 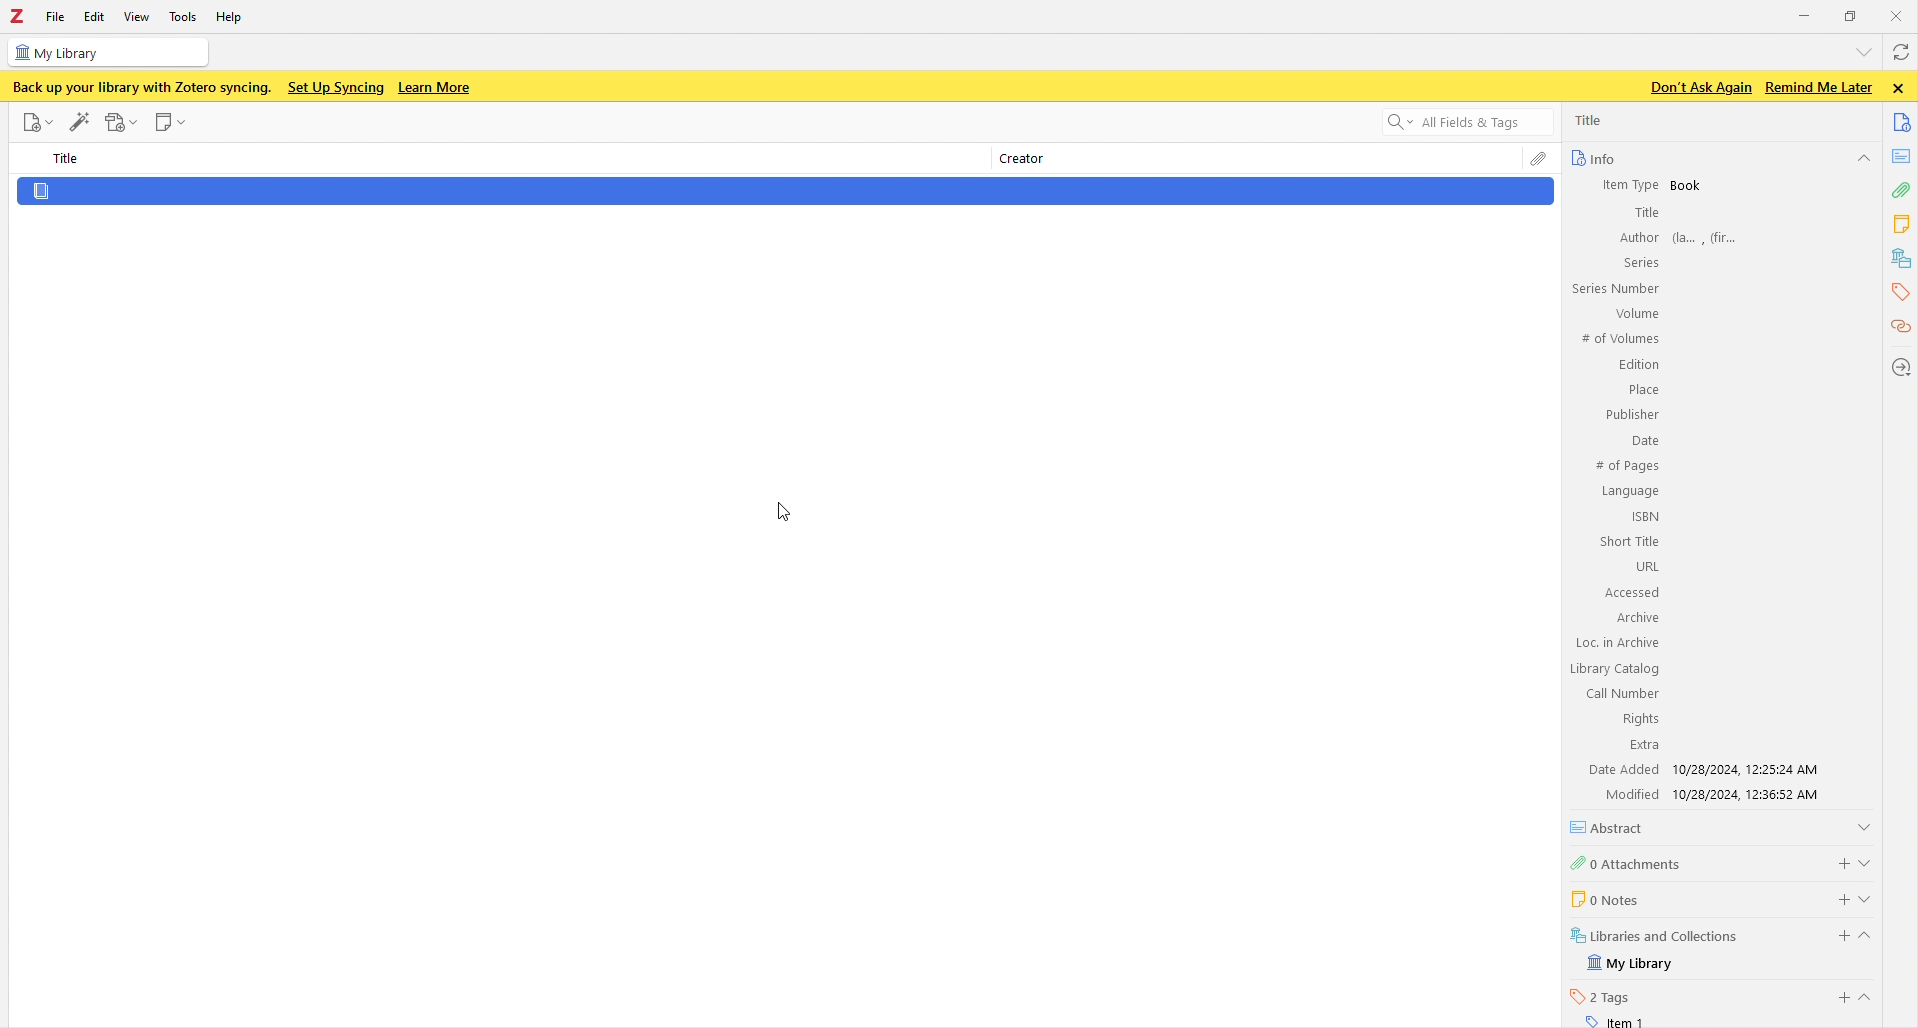 I want to click on Zotero, so click(x=17, y=17).